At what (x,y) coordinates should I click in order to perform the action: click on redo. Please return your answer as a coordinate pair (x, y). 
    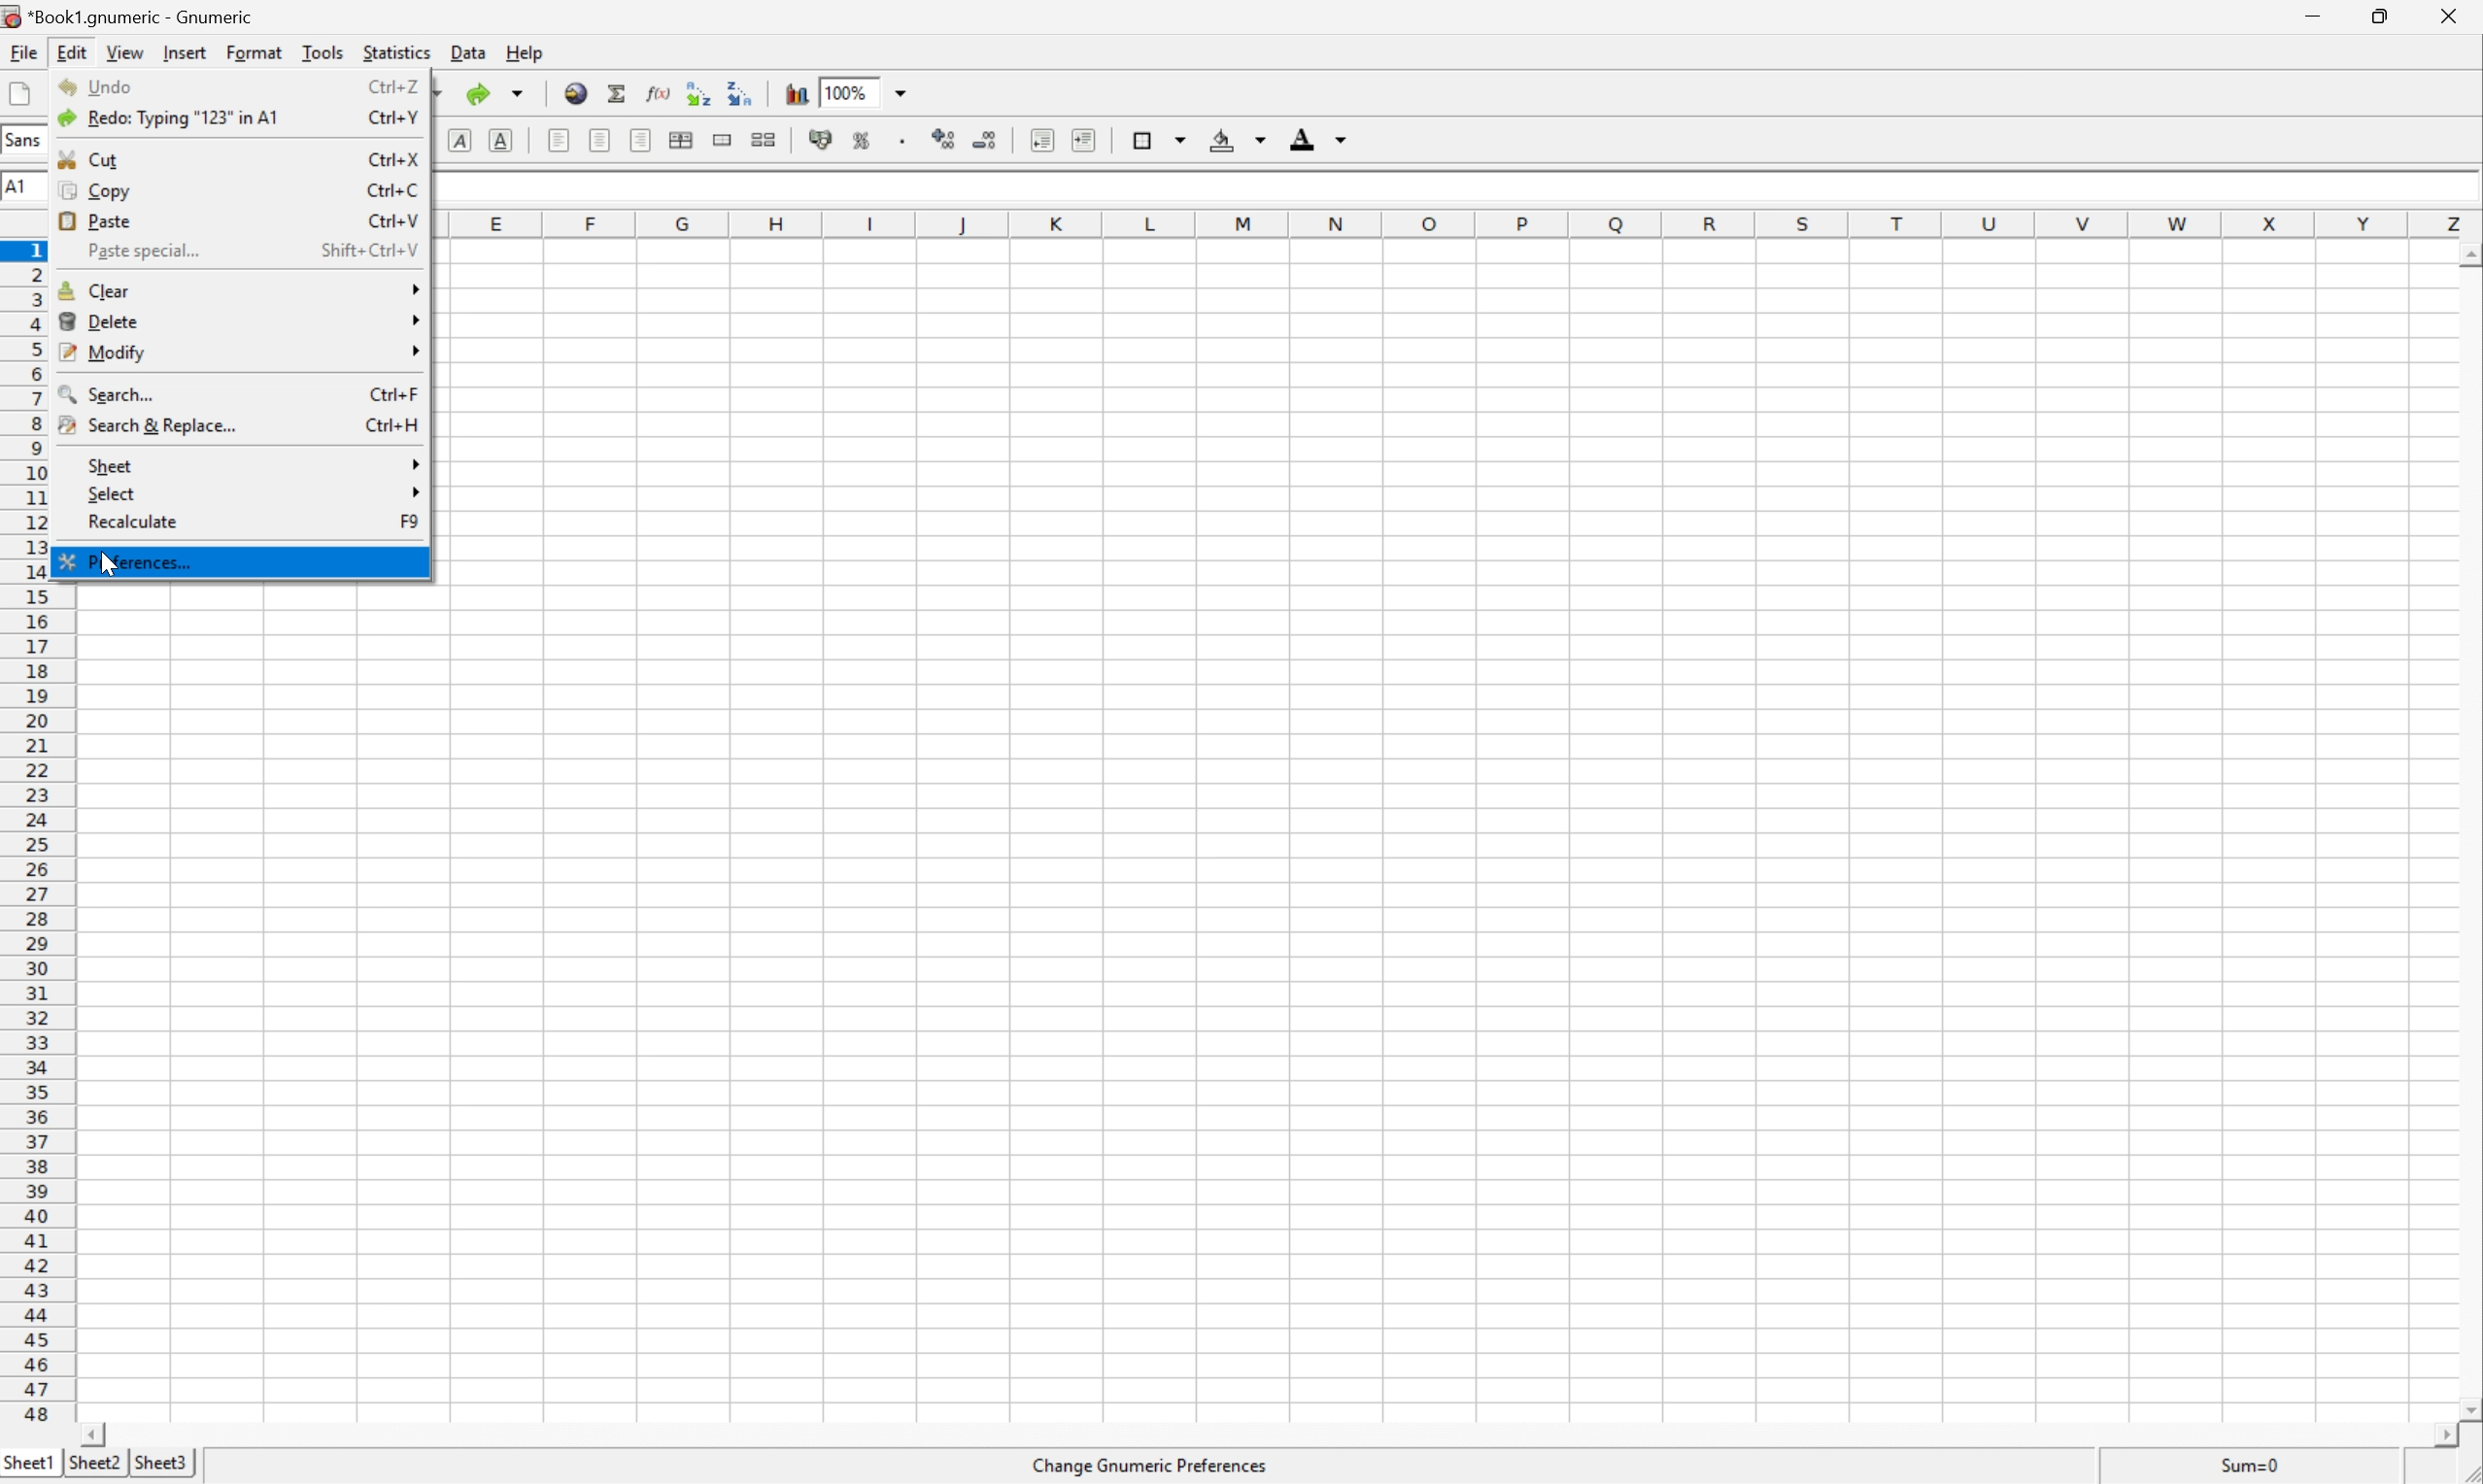
    Looking at the image, I should click on (498, 94).